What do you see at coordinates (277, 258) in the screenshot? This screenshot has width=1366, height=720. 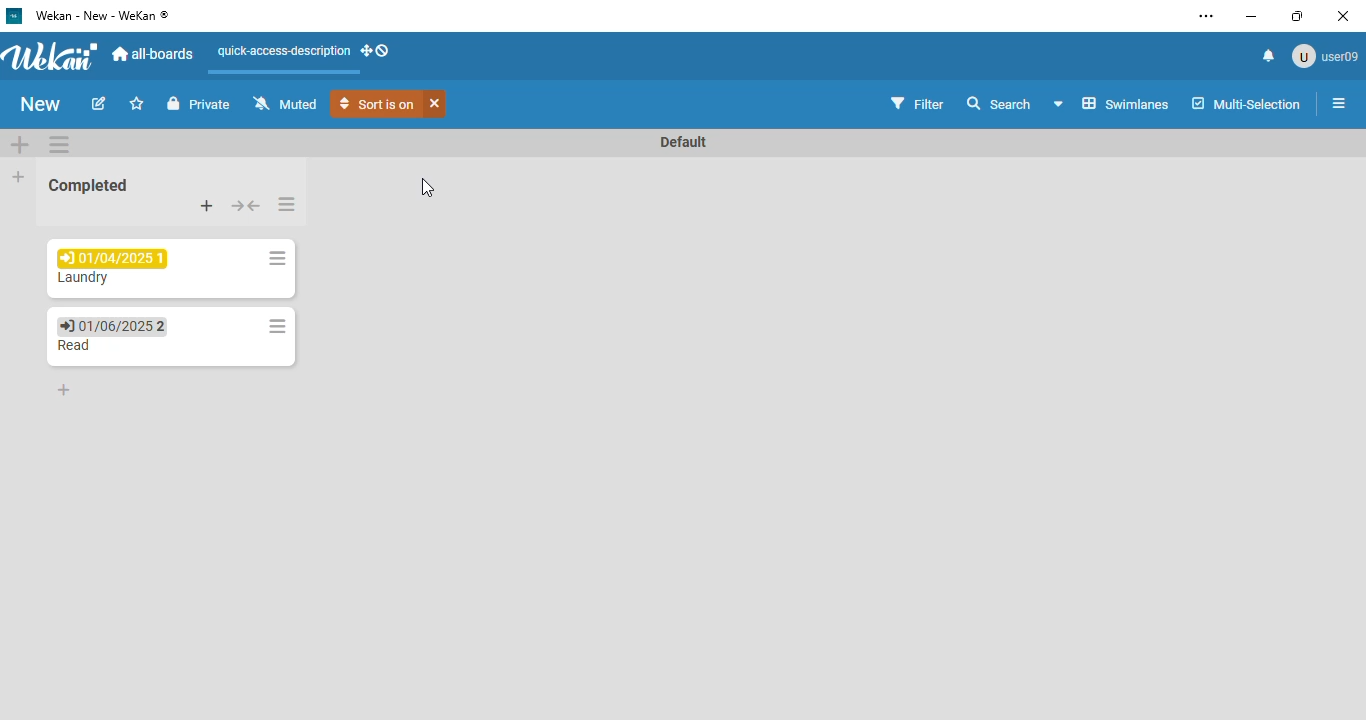 I see `card actions` at bounding box center [277, 258].